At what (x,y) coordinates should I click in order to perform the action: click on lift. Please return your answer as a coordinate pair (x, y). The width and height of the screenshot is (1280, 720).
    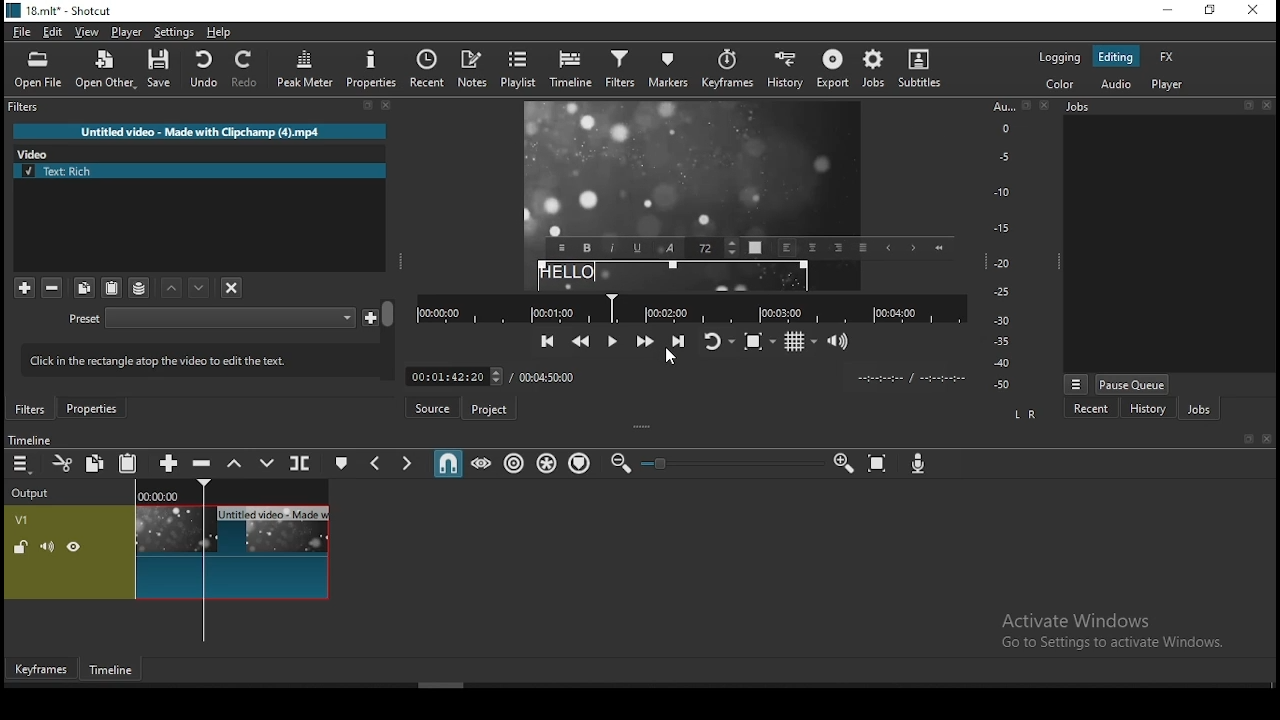
    Looking at the image, I should click on (235, 462).